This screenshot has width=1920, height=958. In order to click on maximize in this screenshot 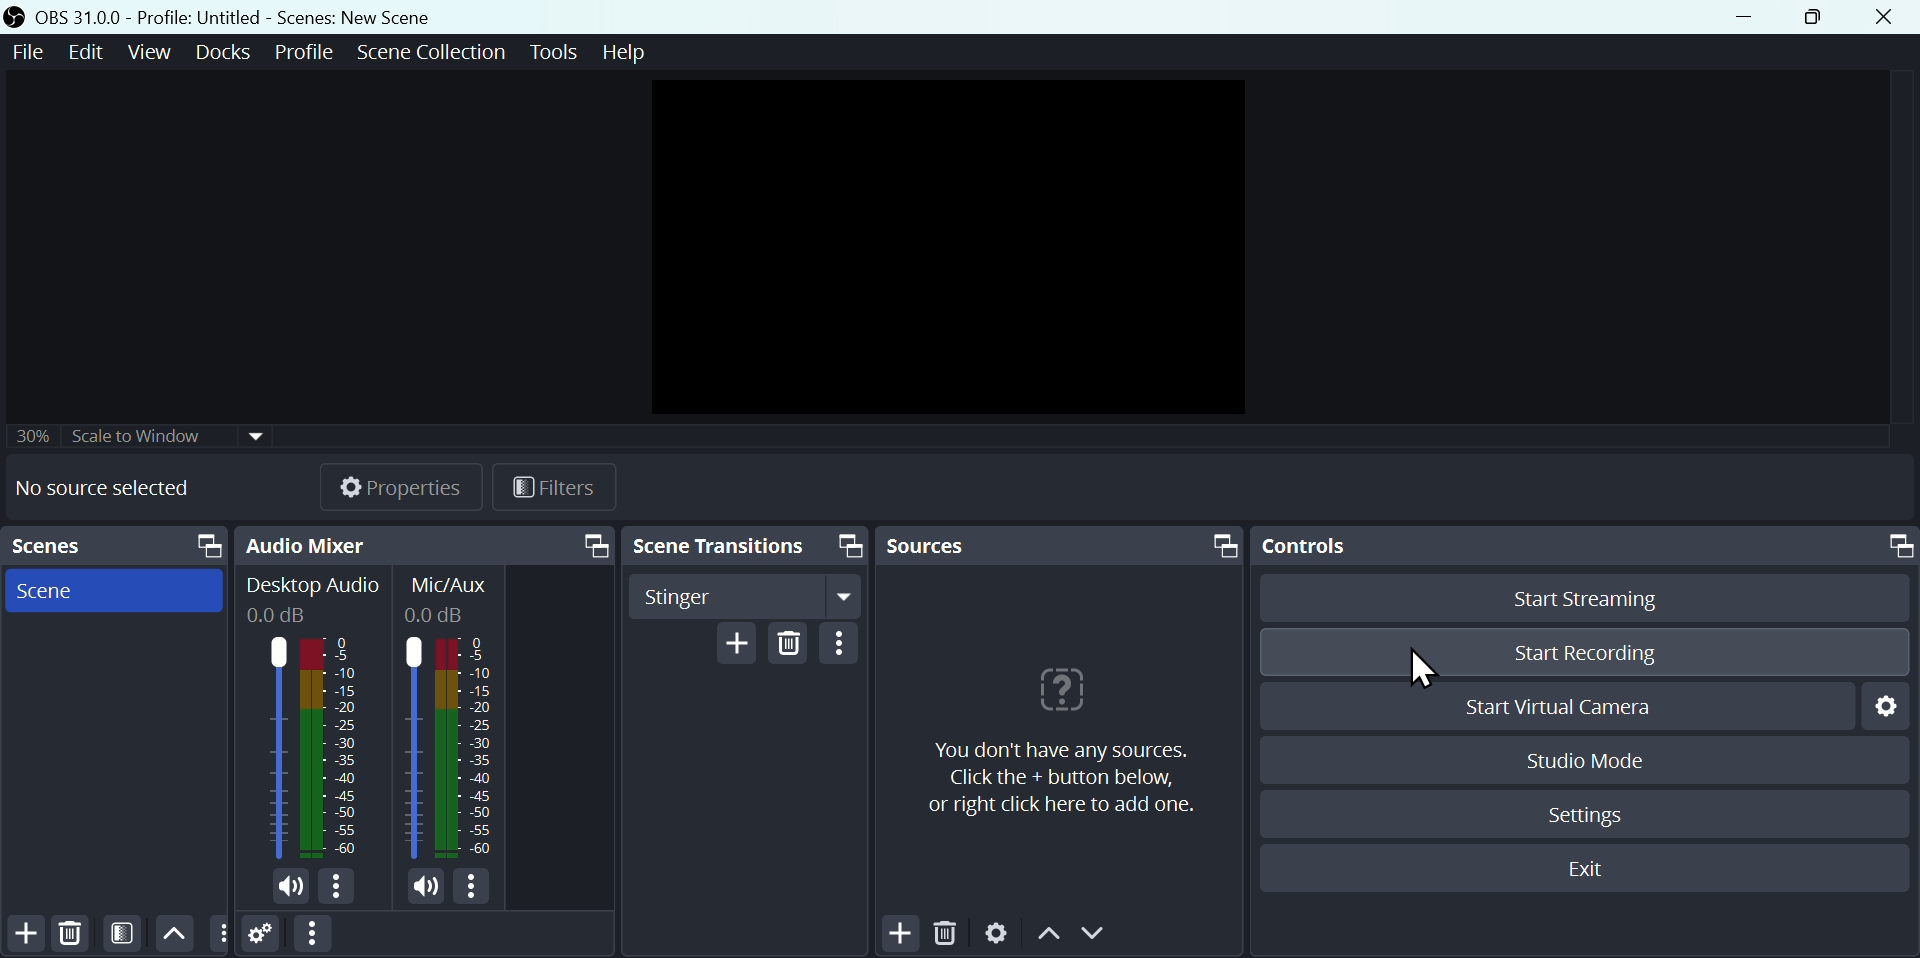, I will do `click(1897, 545)`.